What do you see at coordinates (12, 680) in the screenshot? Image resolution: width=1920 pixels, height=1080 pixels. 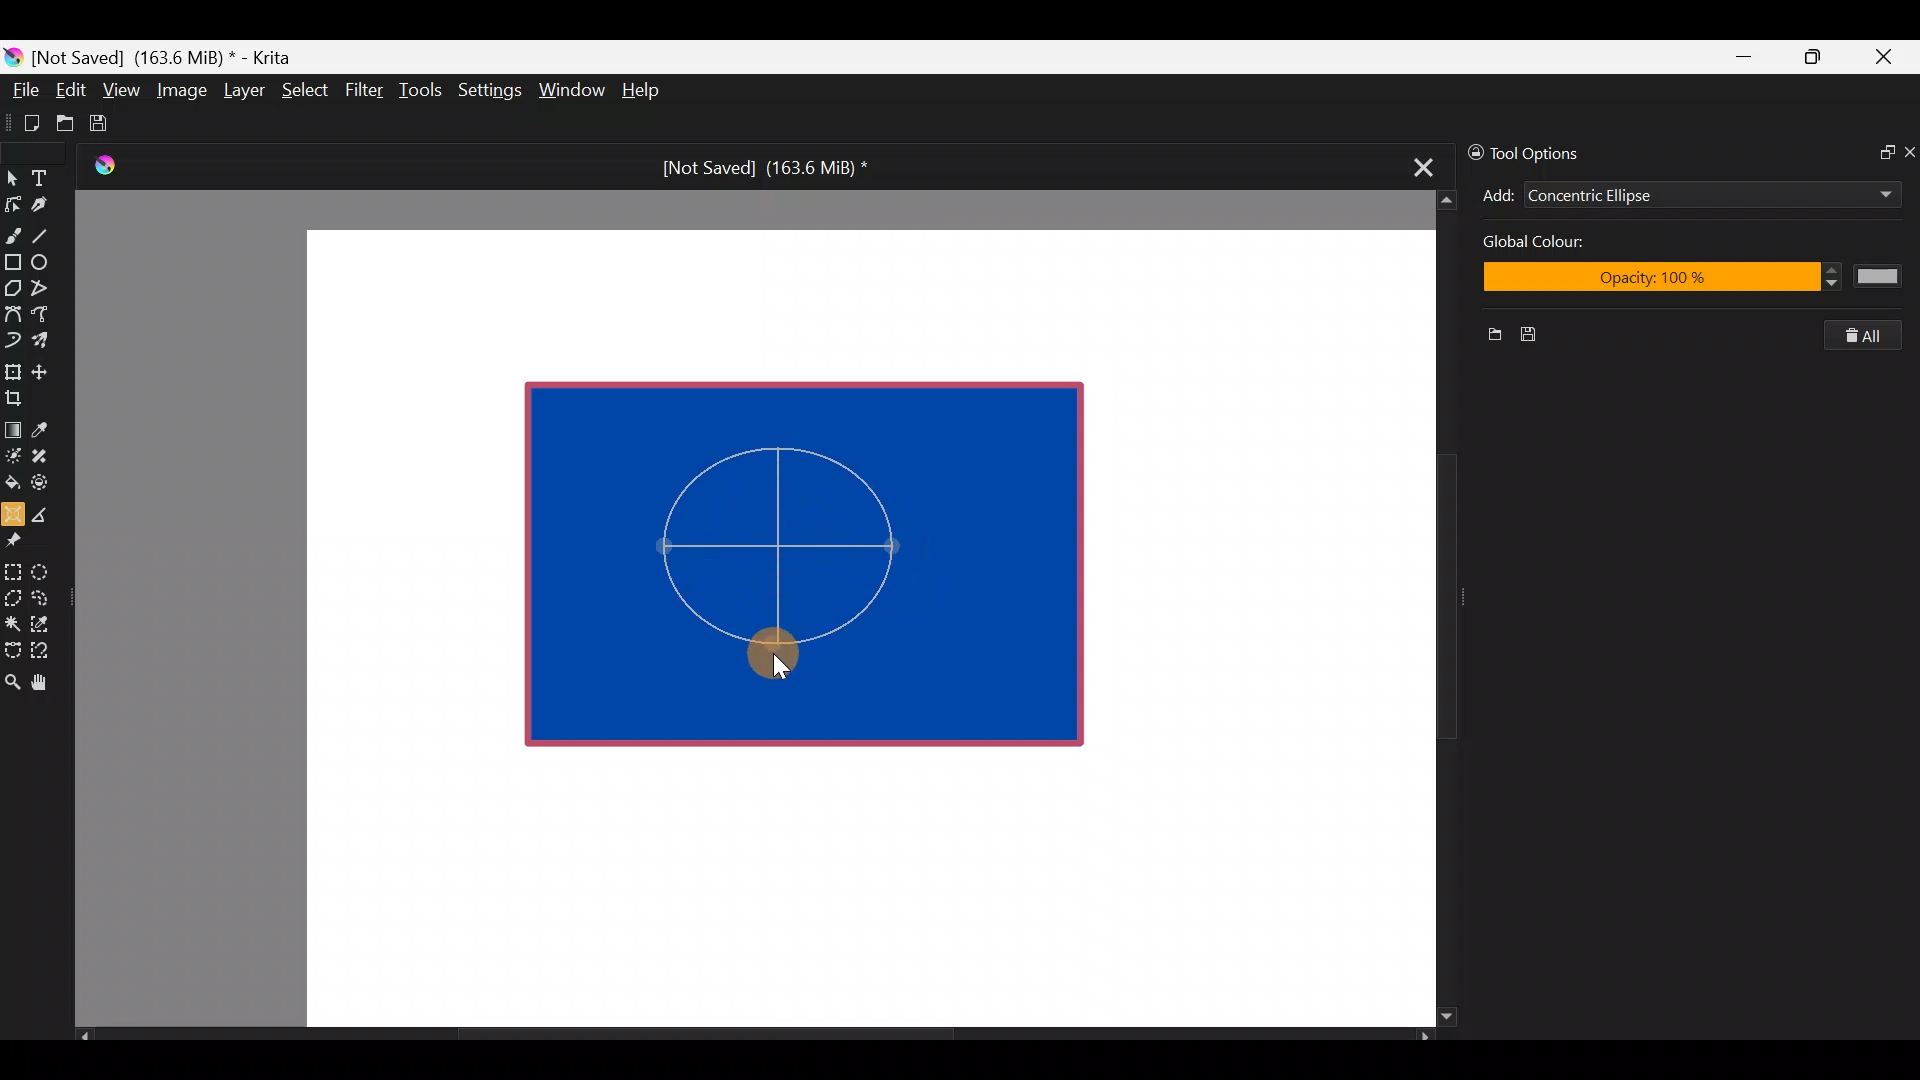 I see `Zoom tool` at bounding box center [12, 680].